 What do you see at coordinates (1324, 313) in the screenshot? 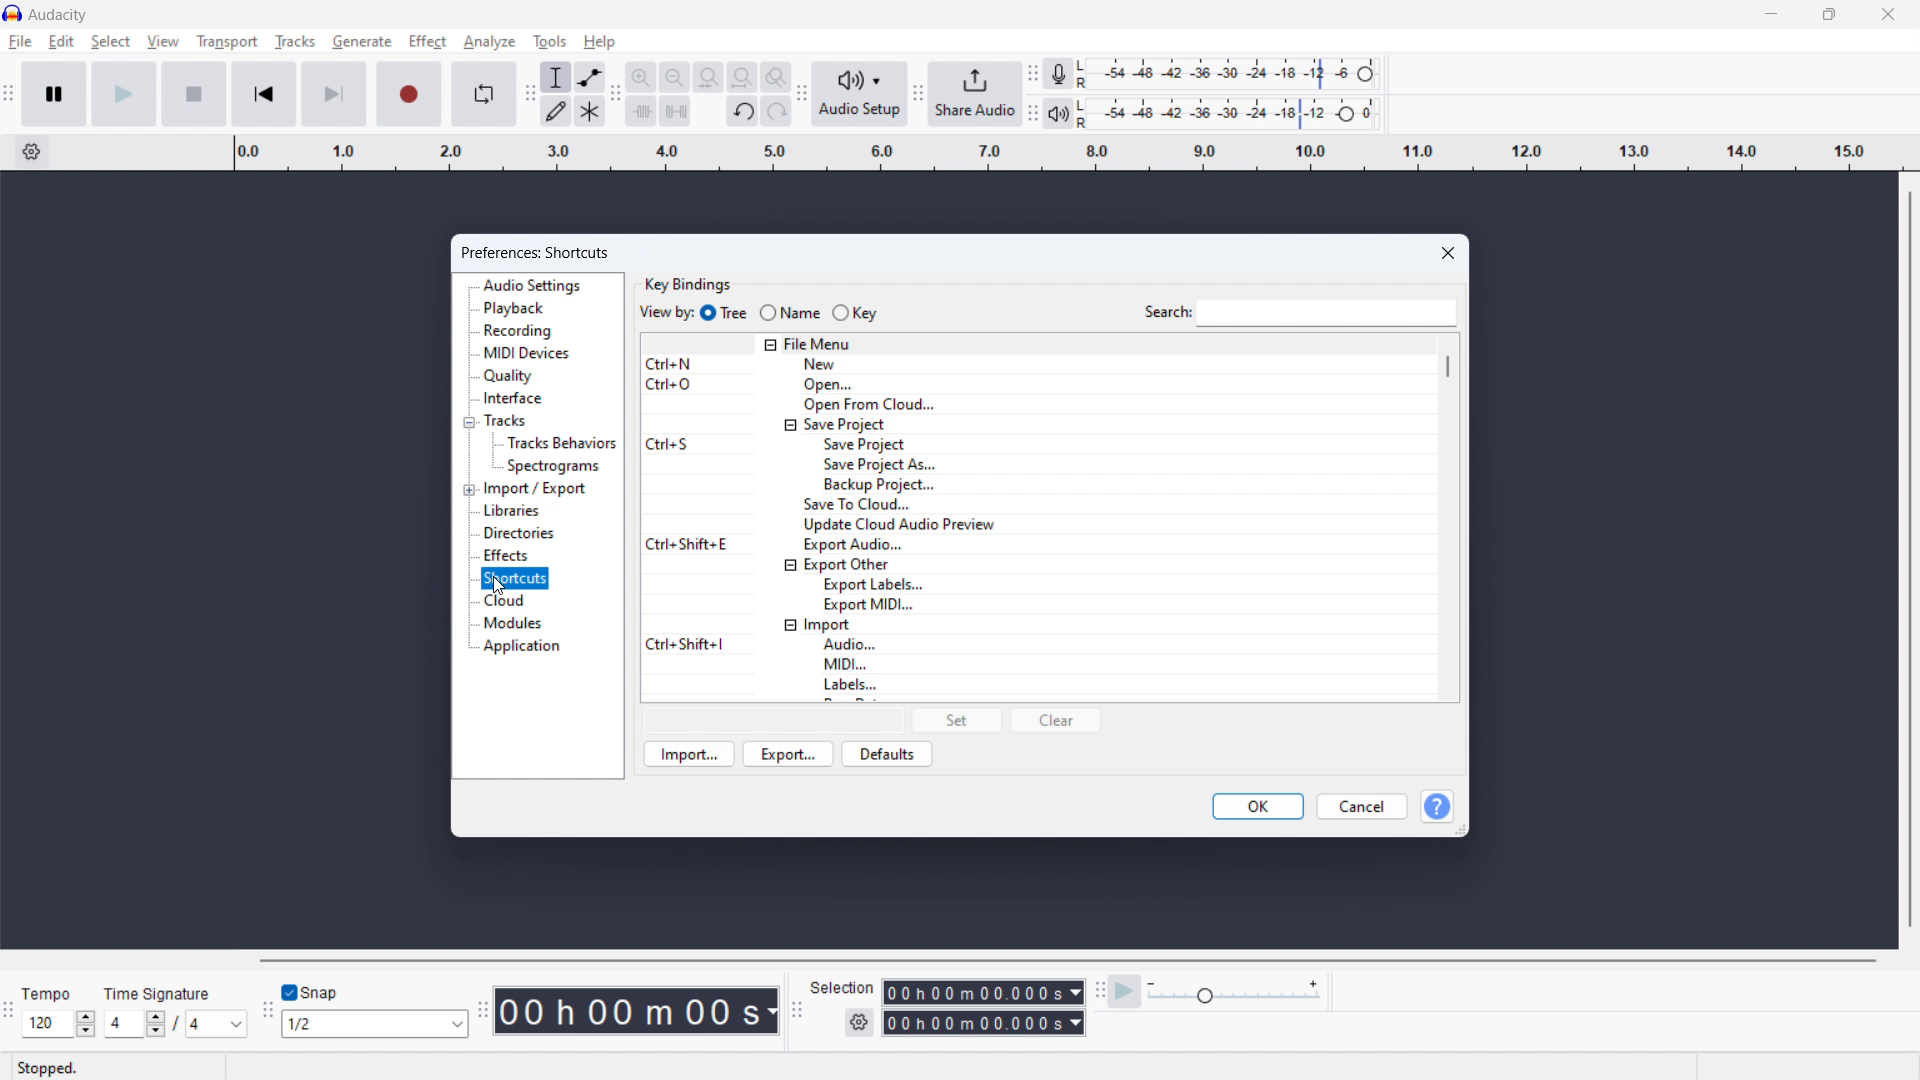
I see `search` at bounding box center [1324, 313].